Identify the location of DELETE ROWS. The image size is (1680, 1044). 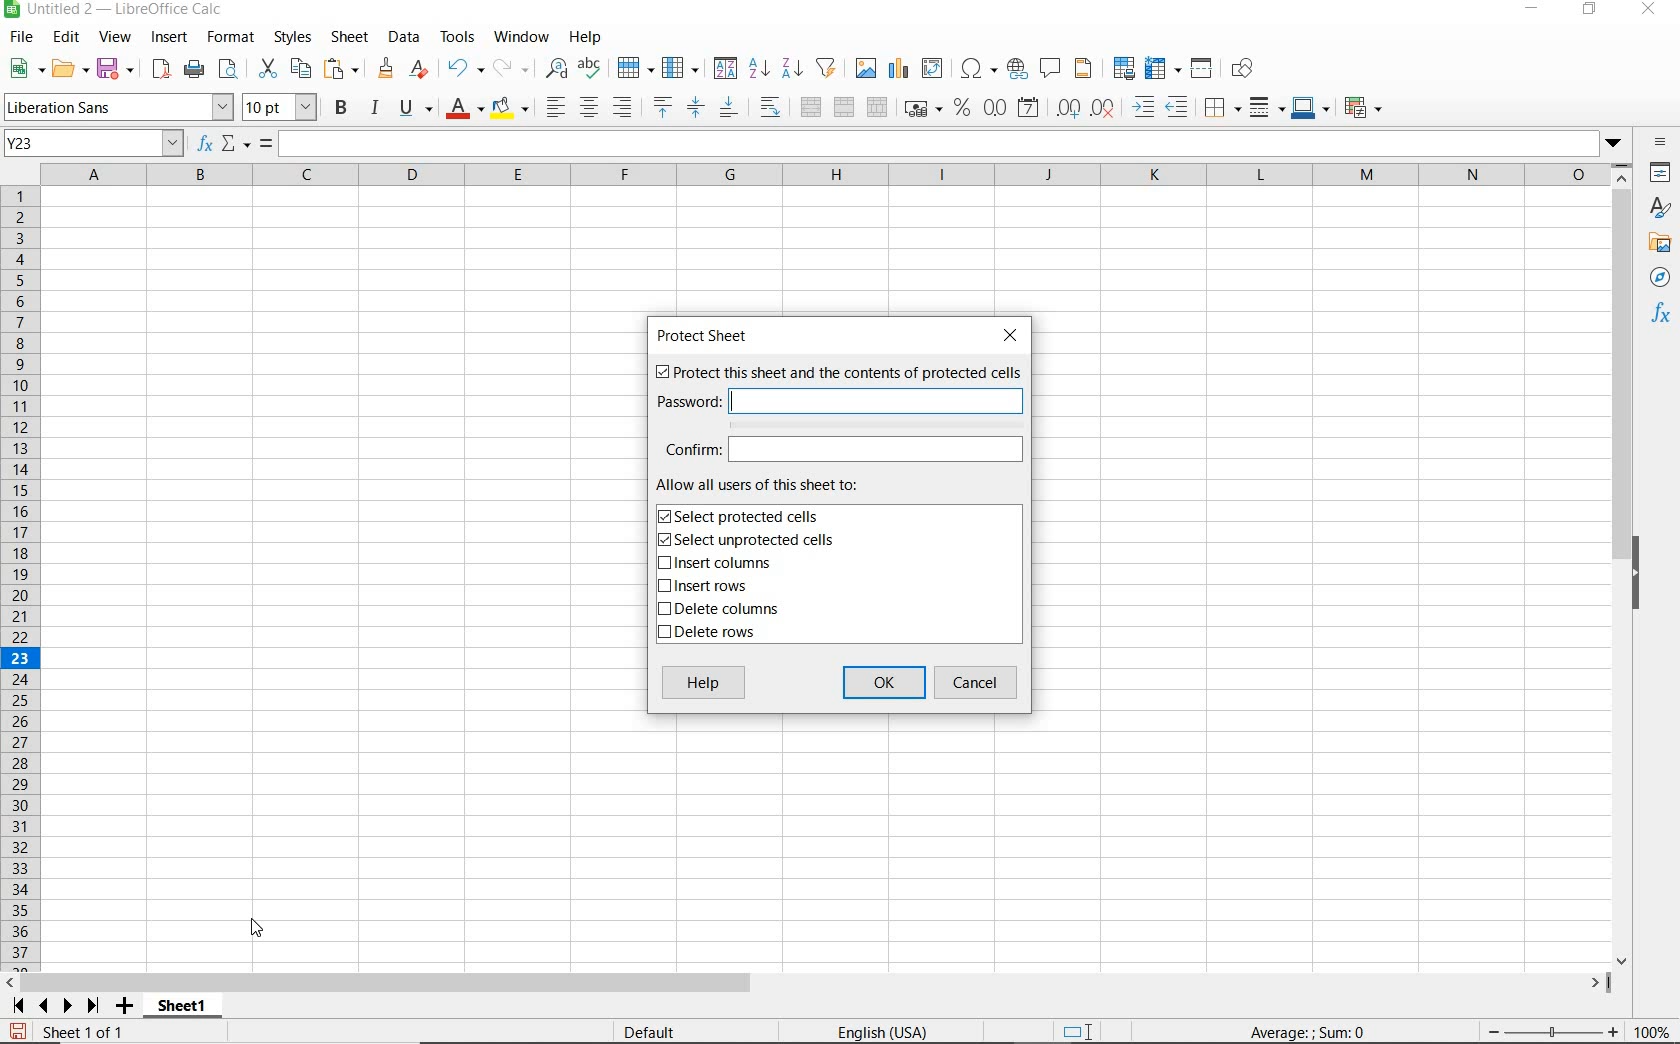
(710, 635).